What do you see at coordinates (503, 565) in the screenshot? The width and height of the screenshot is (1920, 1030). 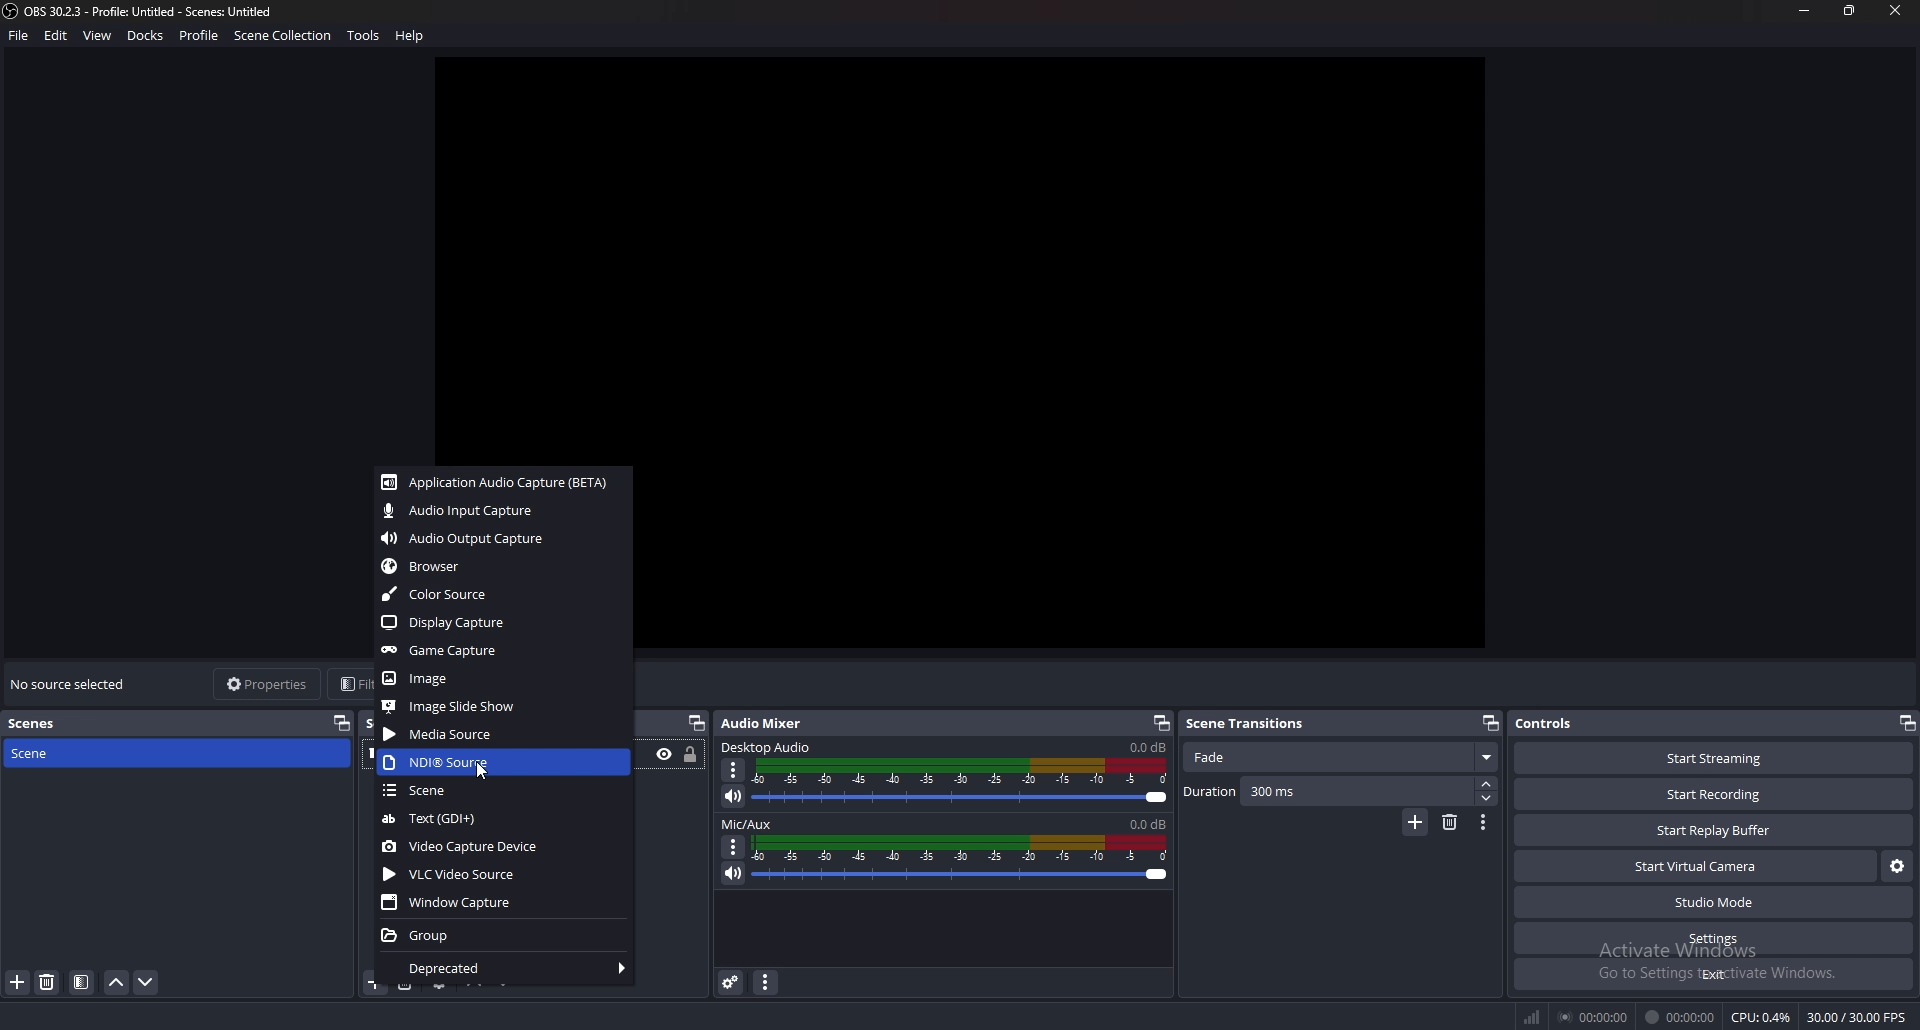 I see `browser` at bounding box center [503, 565].